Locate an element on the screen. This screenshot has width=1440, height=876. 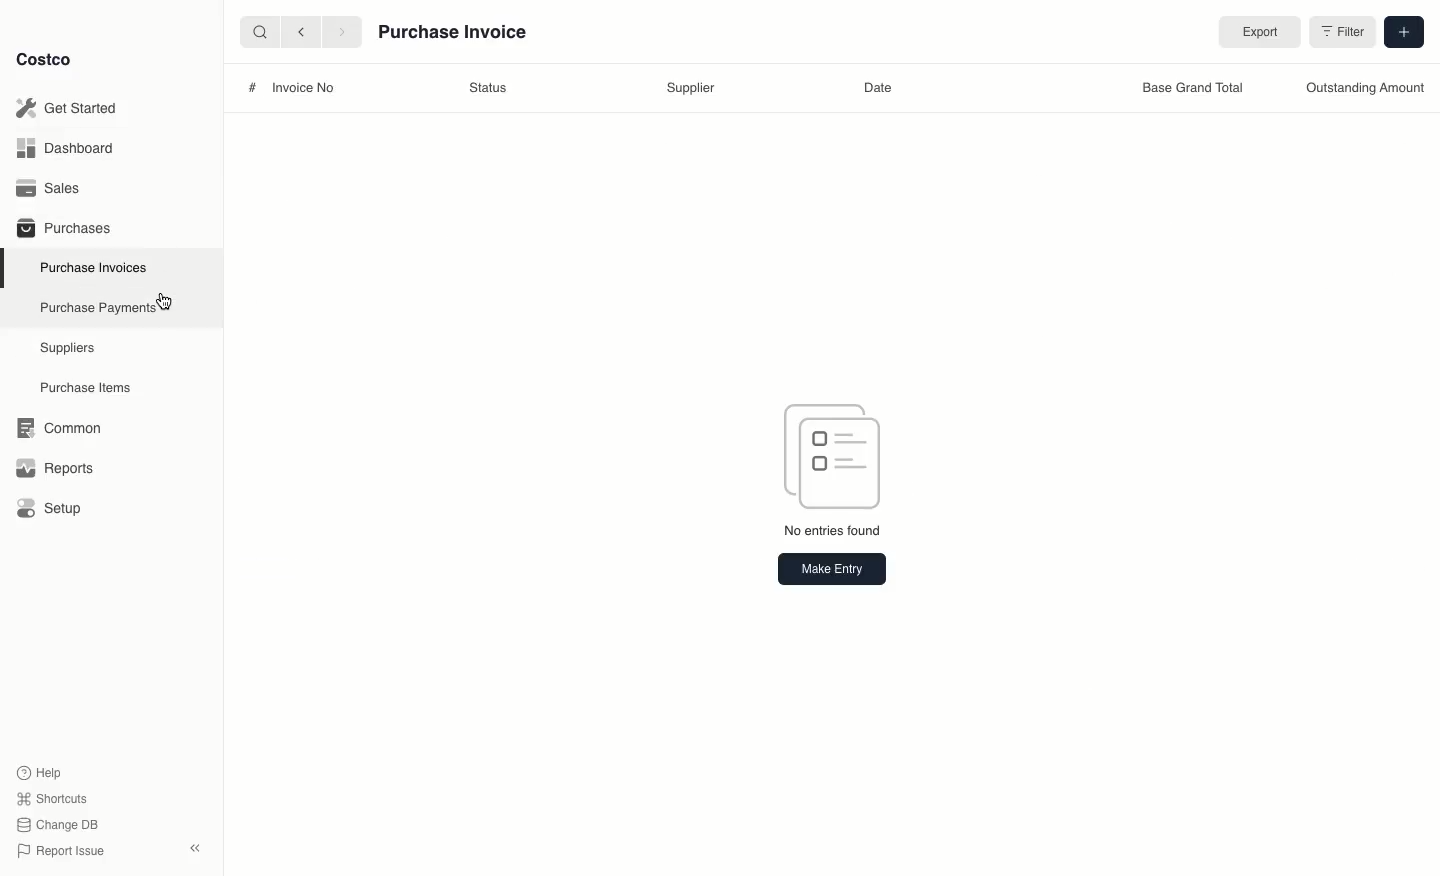
No entries found is located at coordinates (835, 533).